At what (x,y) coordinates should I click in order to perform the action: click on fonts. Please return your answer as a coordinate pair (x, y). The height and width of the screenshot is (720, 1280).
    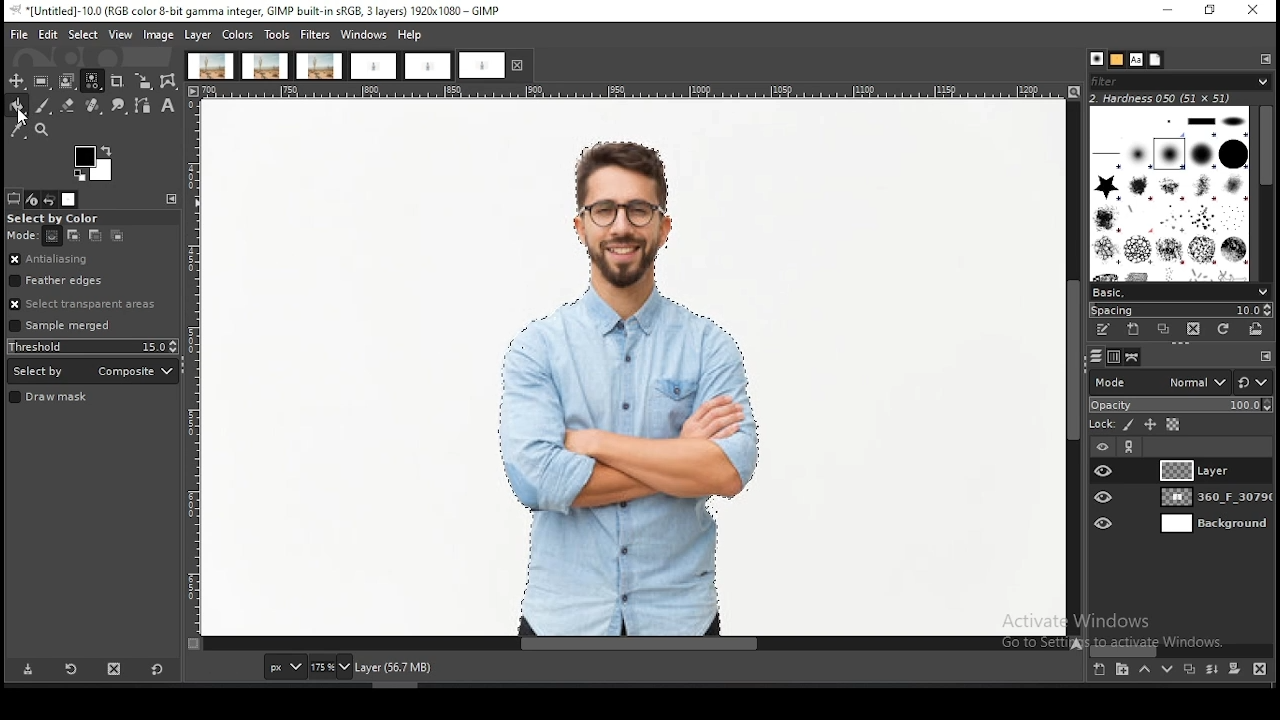
    Looking at the image, I should click on (1136, 60).